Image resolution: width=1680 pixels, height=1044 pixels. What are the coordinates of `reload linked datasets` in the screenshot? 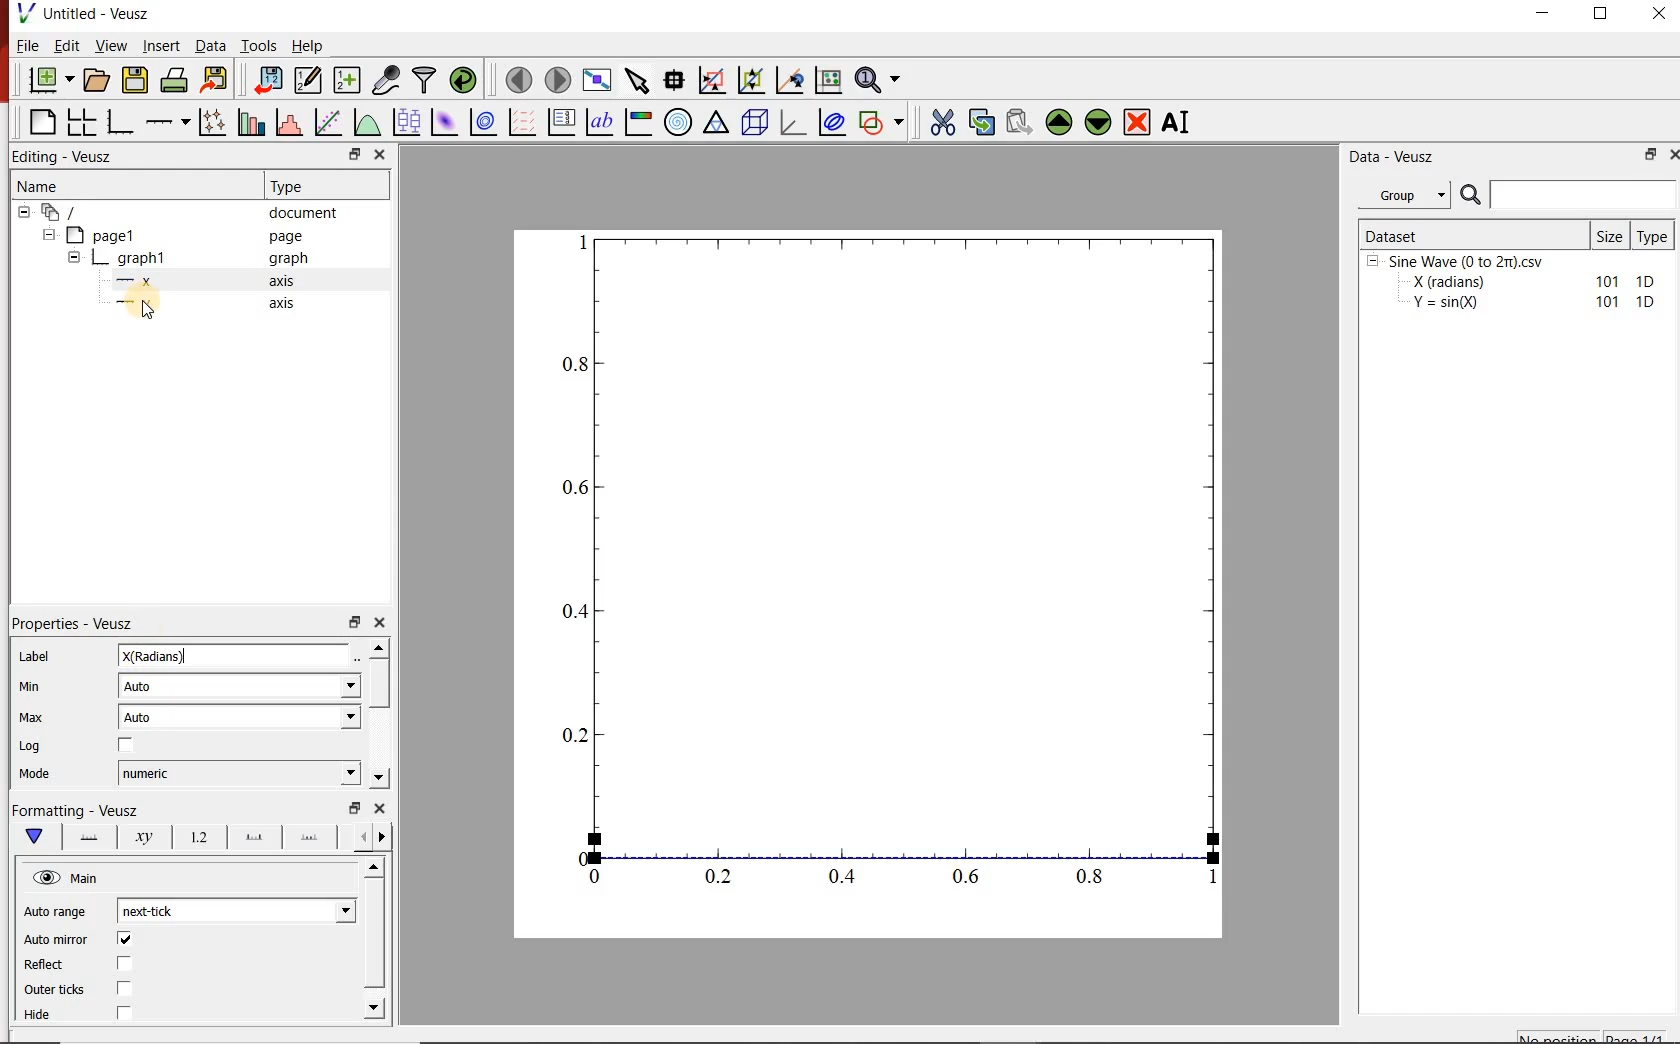 It's located at (466, 80).